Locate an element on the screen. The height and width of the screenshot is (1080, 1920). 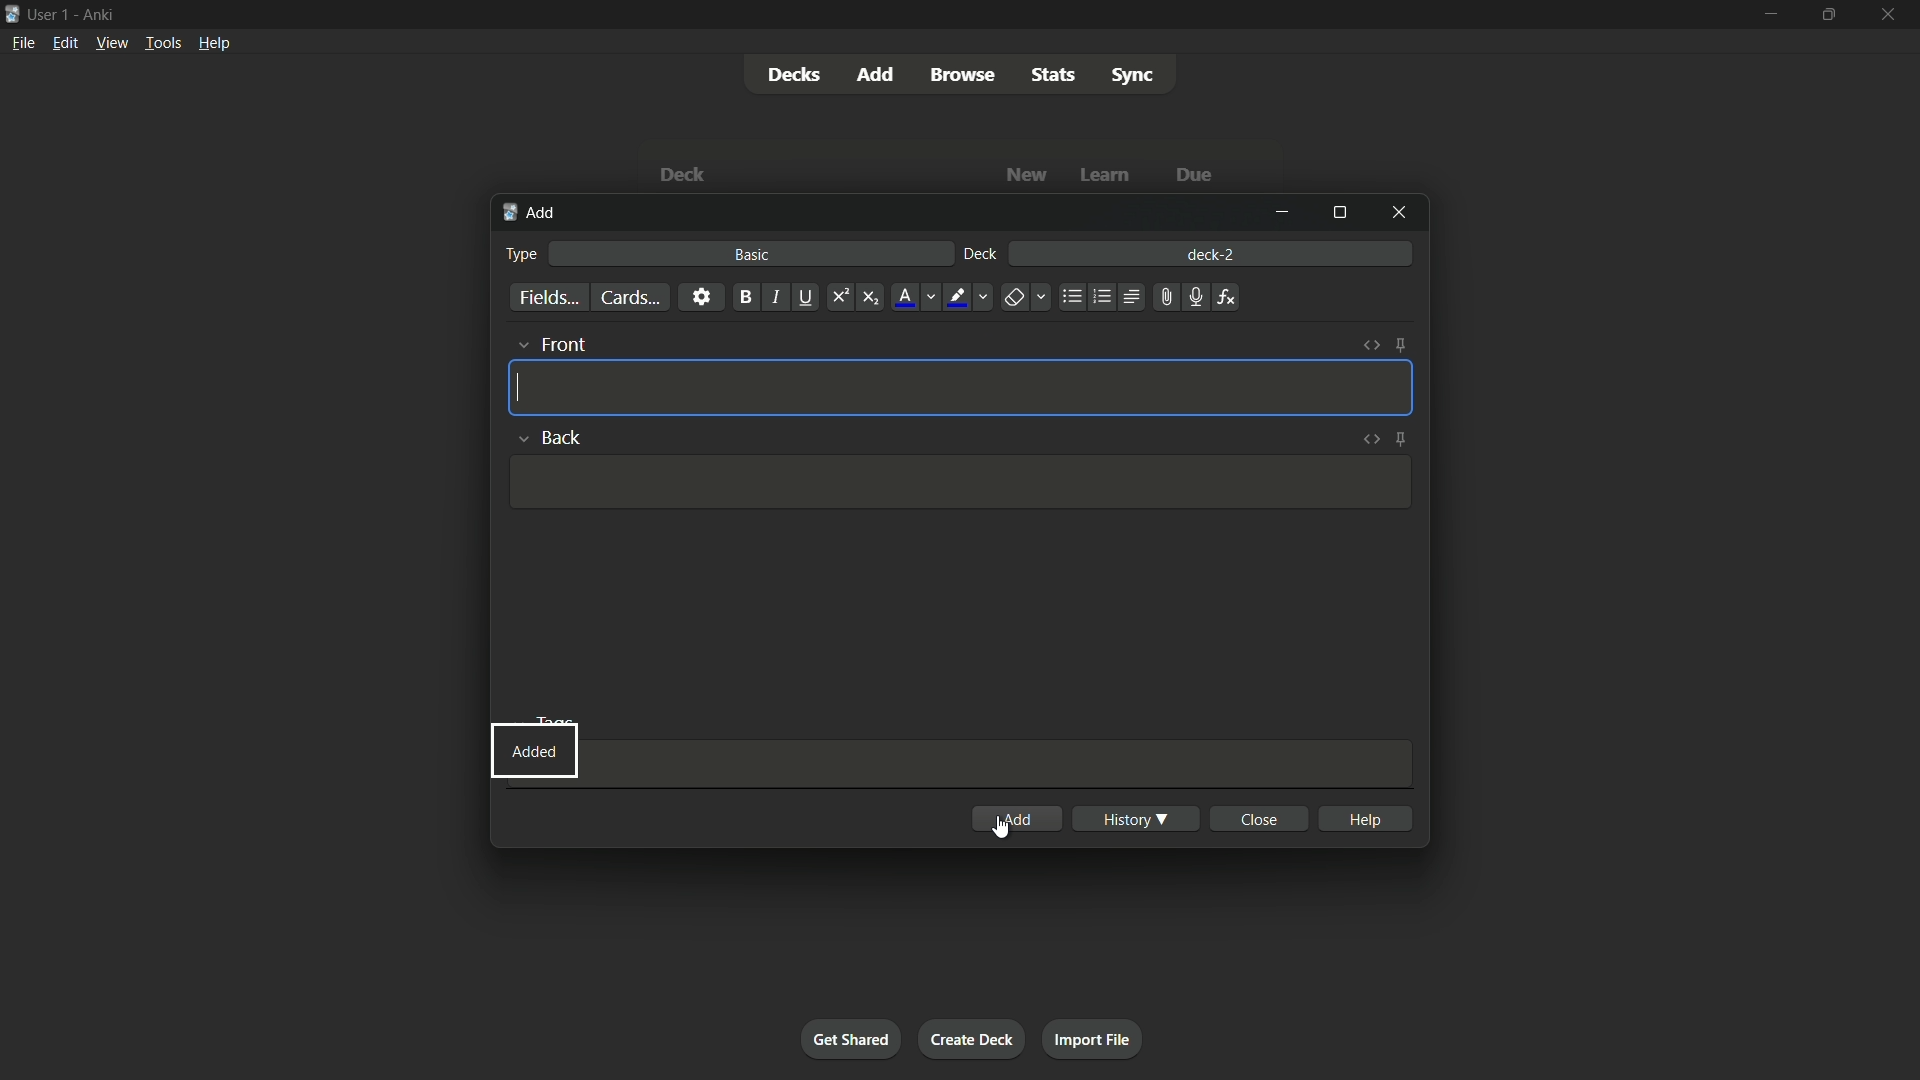
subscript is located at coordinates (870, 298).